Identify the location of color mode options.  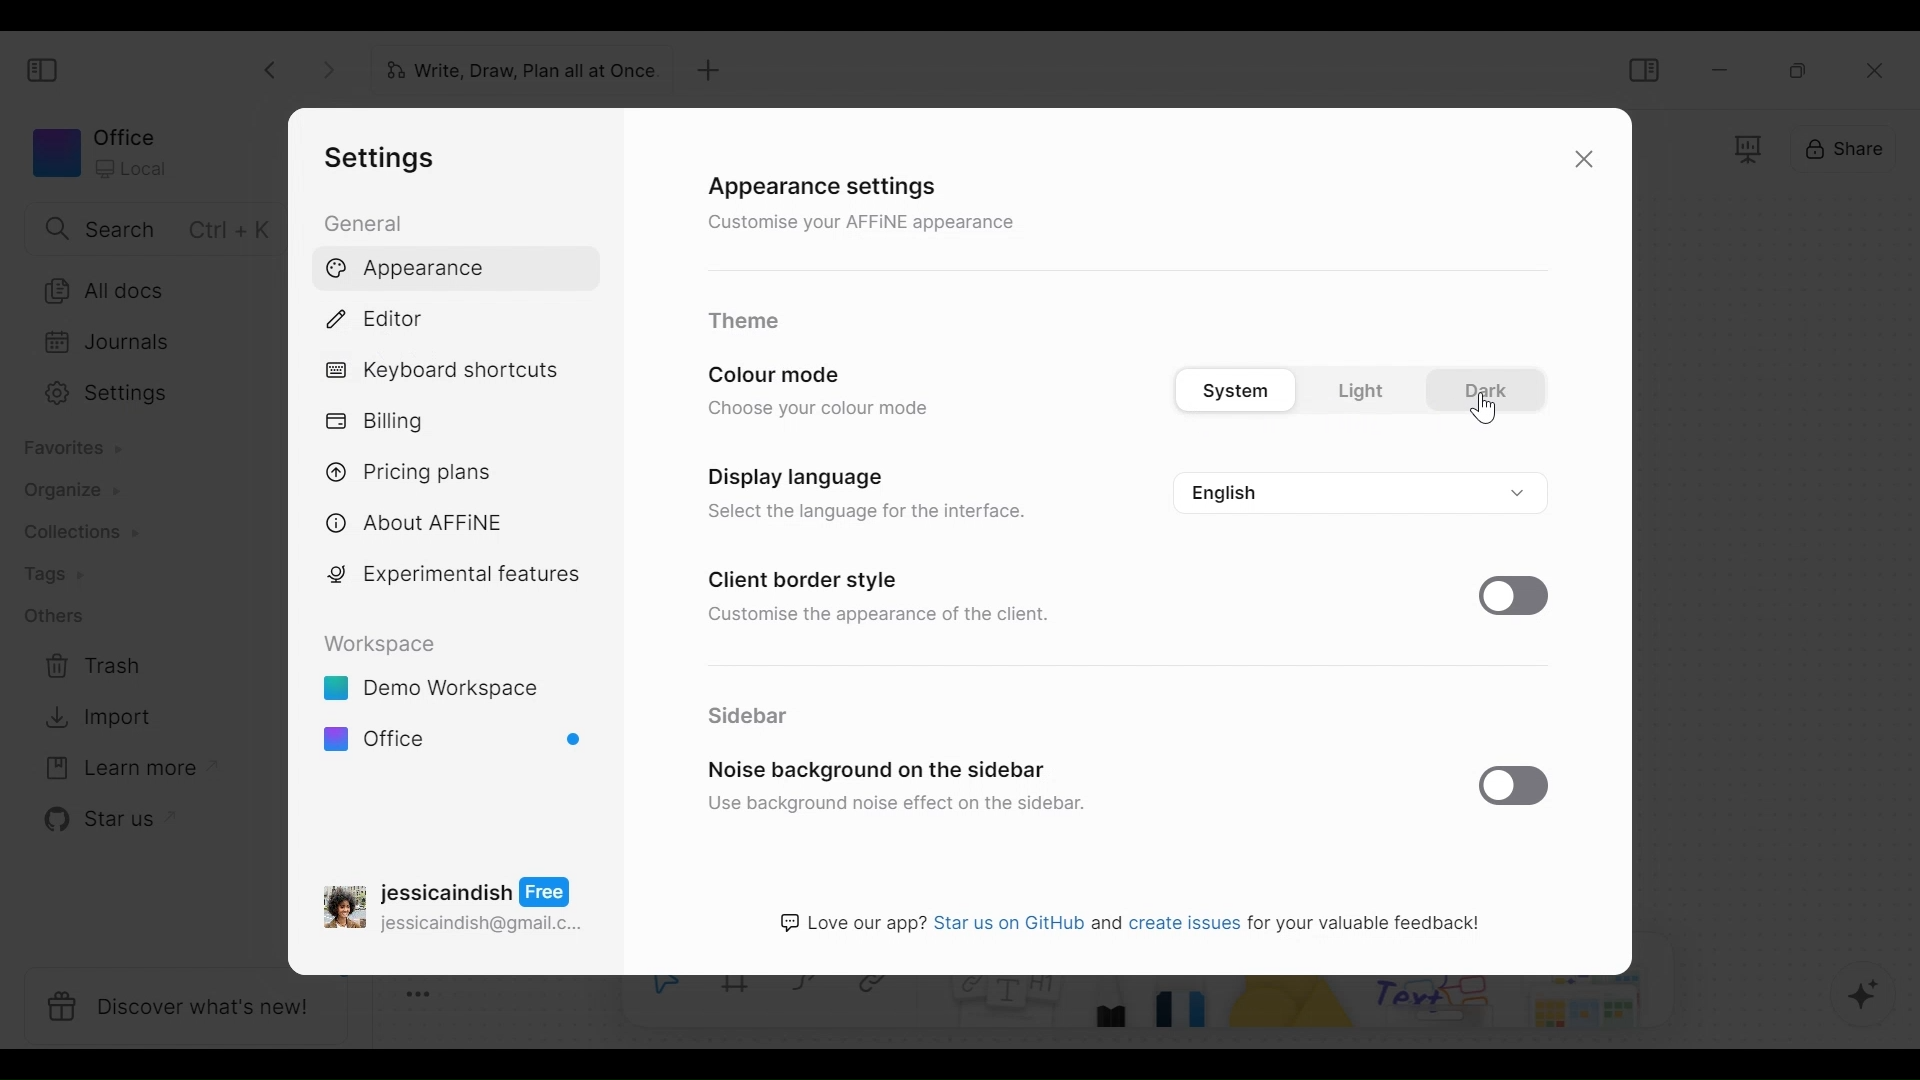
(1359, 393).